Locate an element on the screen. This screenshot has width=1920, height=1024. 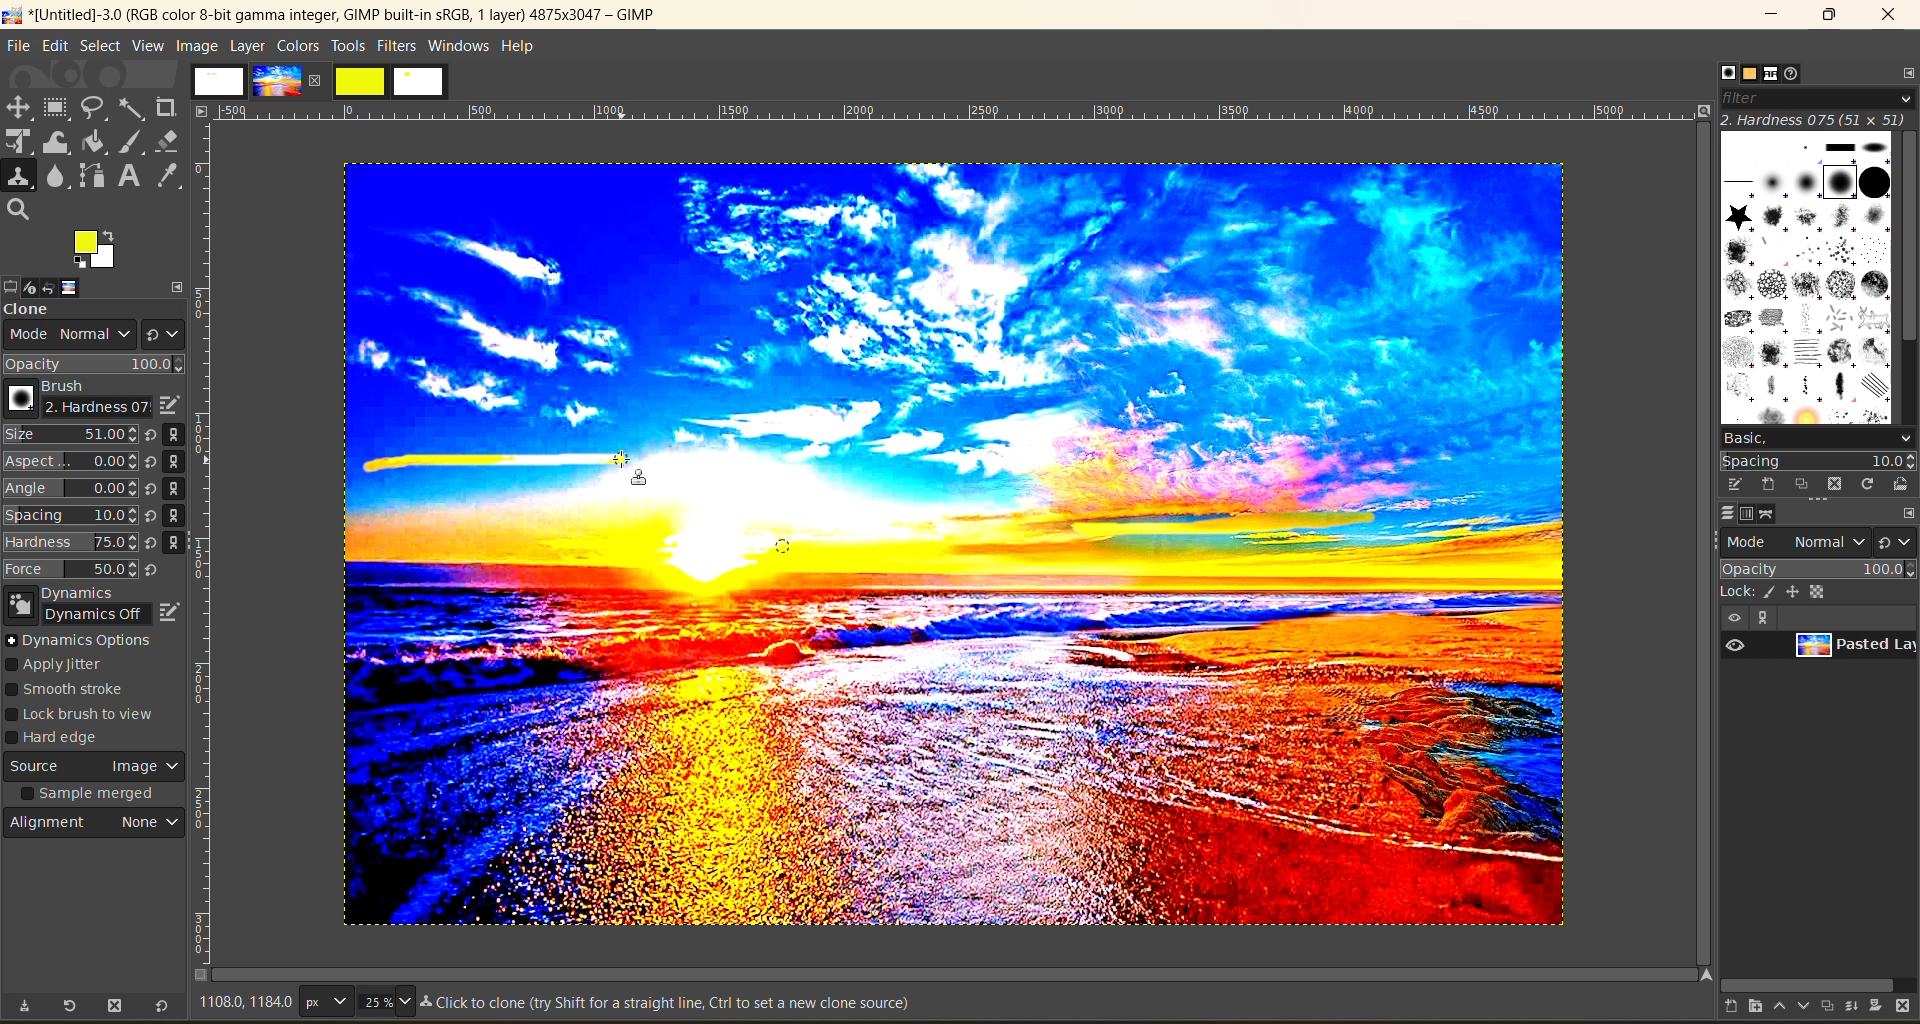
white is located at coordinates (421, 83).